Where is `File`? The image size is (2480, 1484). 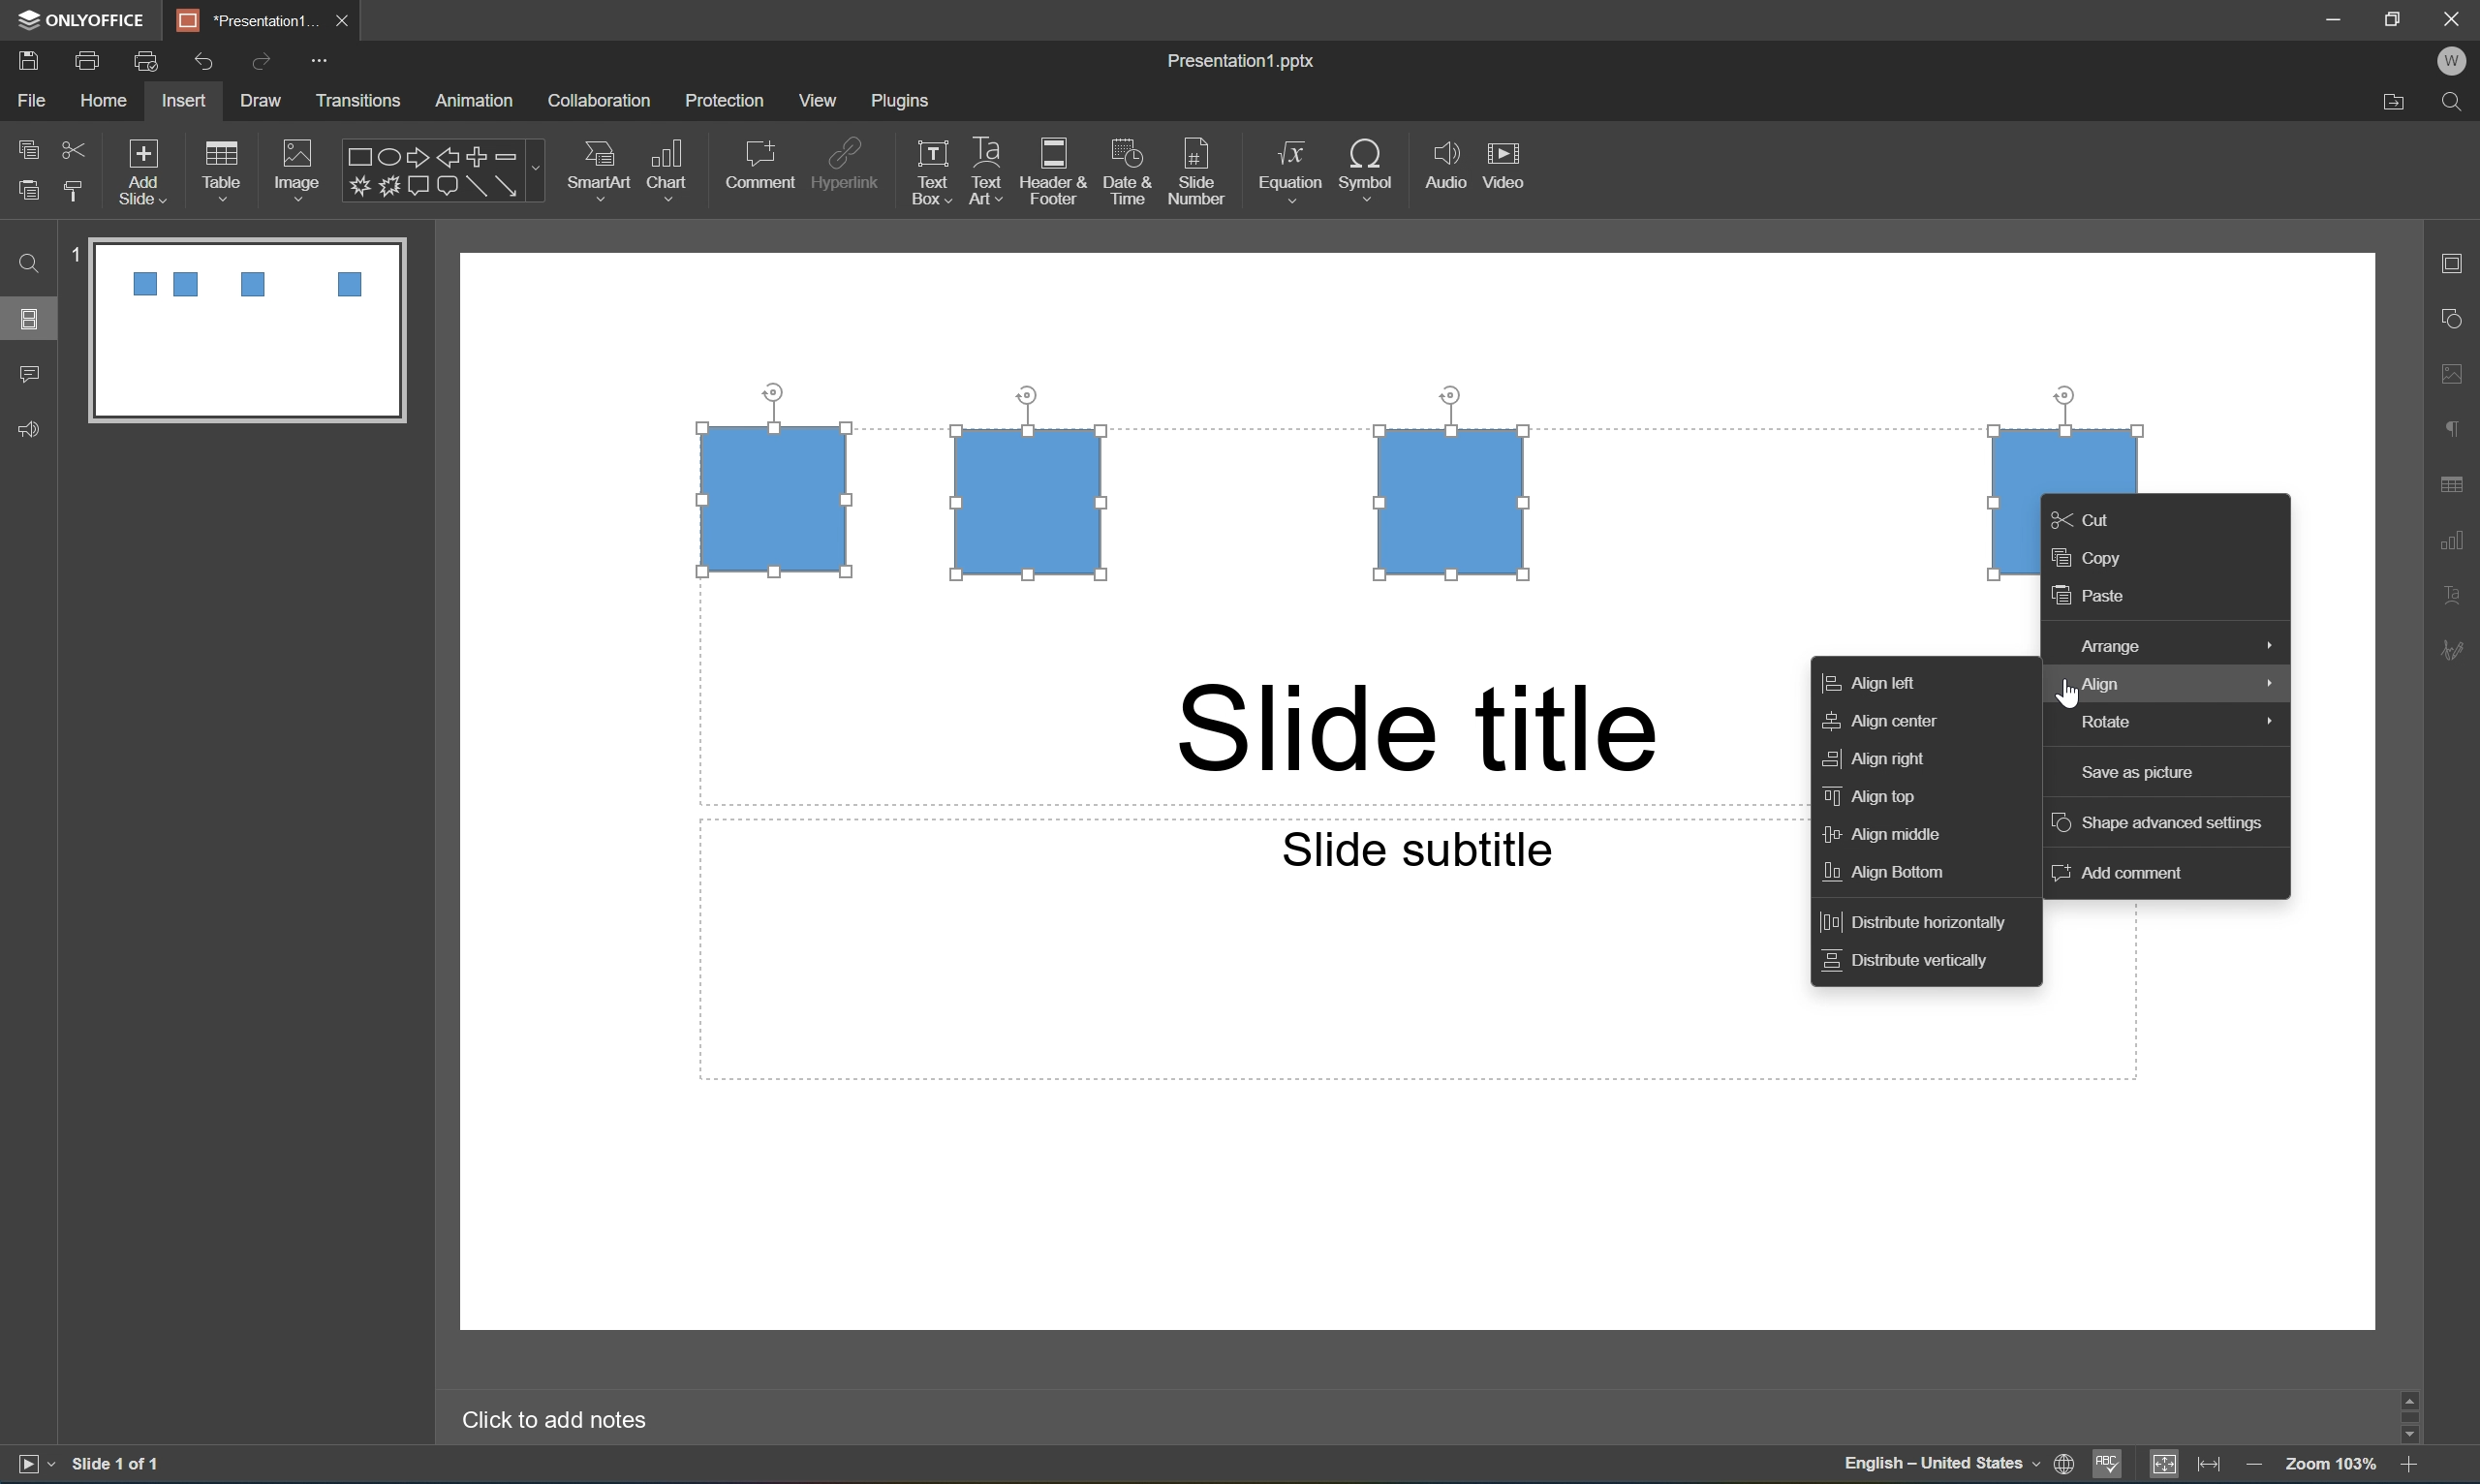 File is located at coordinates (36, 102).